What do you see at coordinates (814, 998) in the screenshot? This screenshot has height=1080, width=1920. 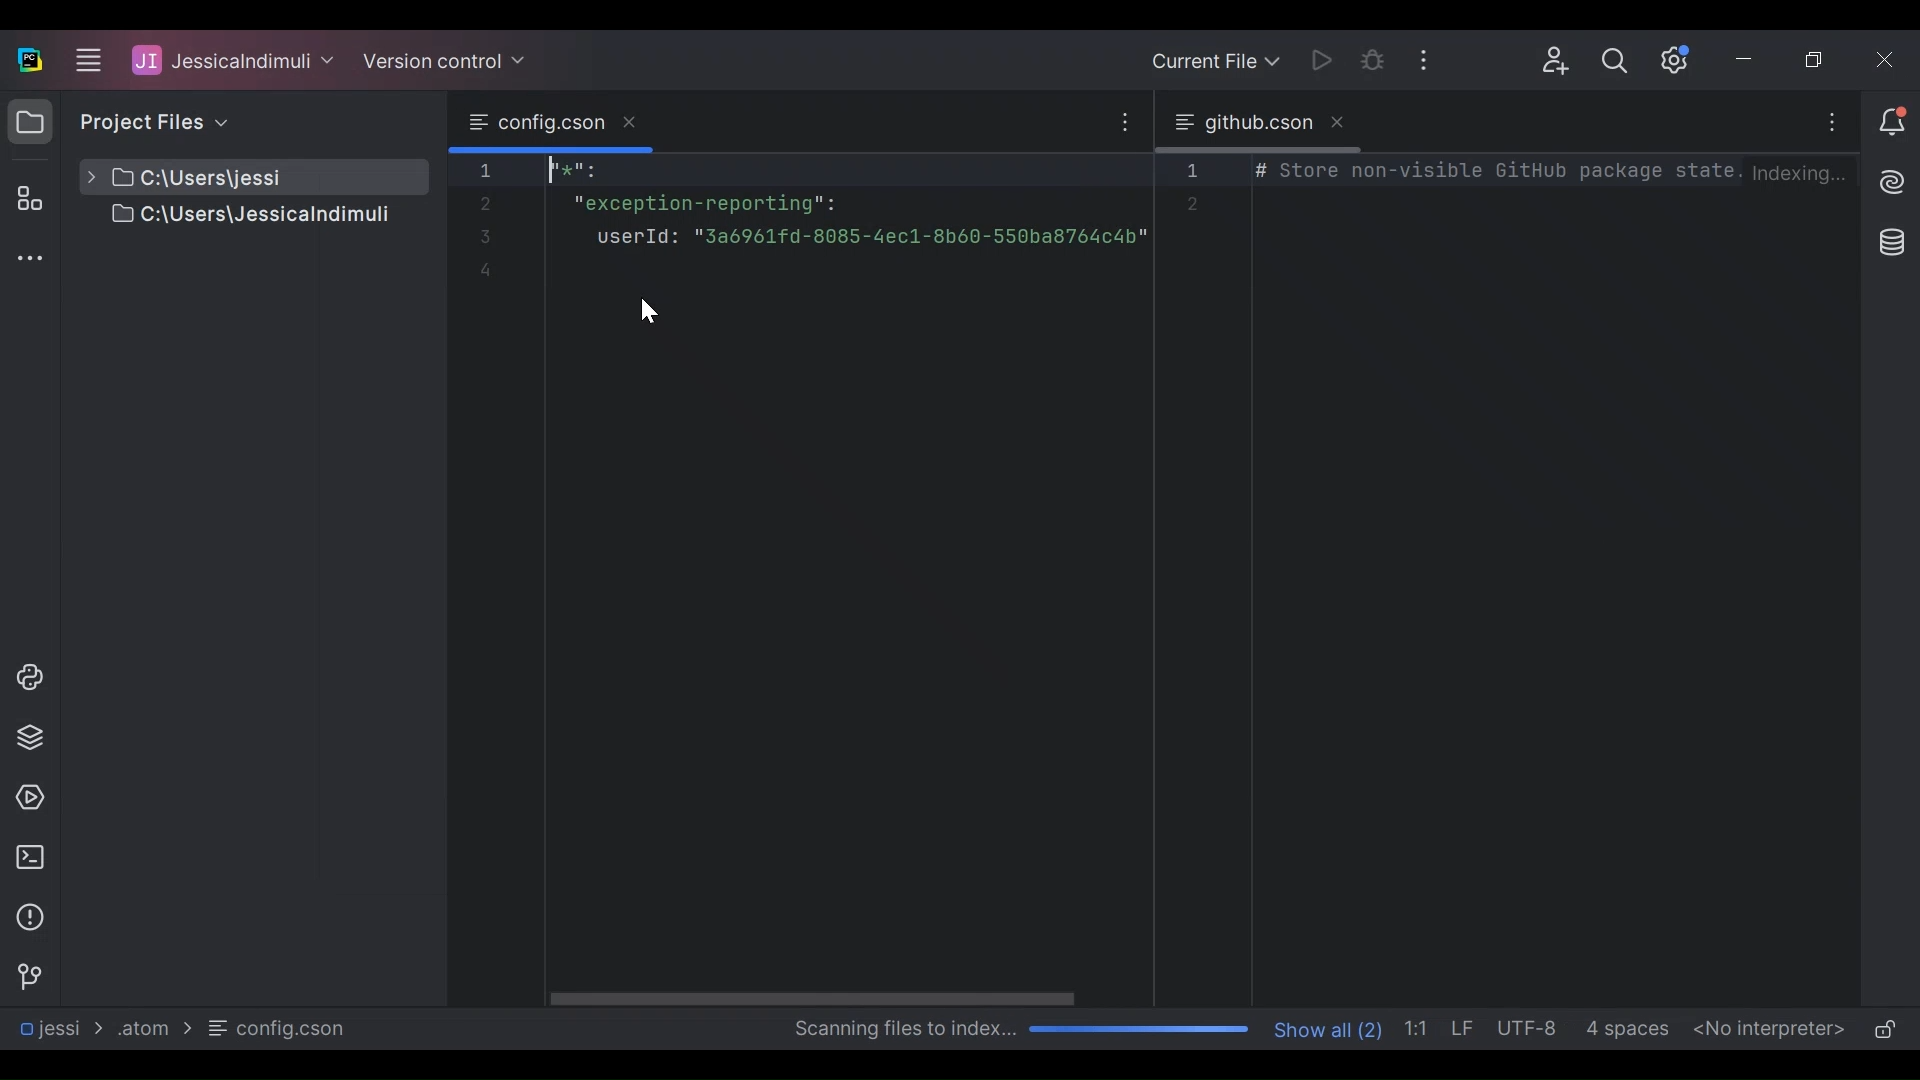 I see `Horizontal Scroll bar` at bounding box center [814, 998].